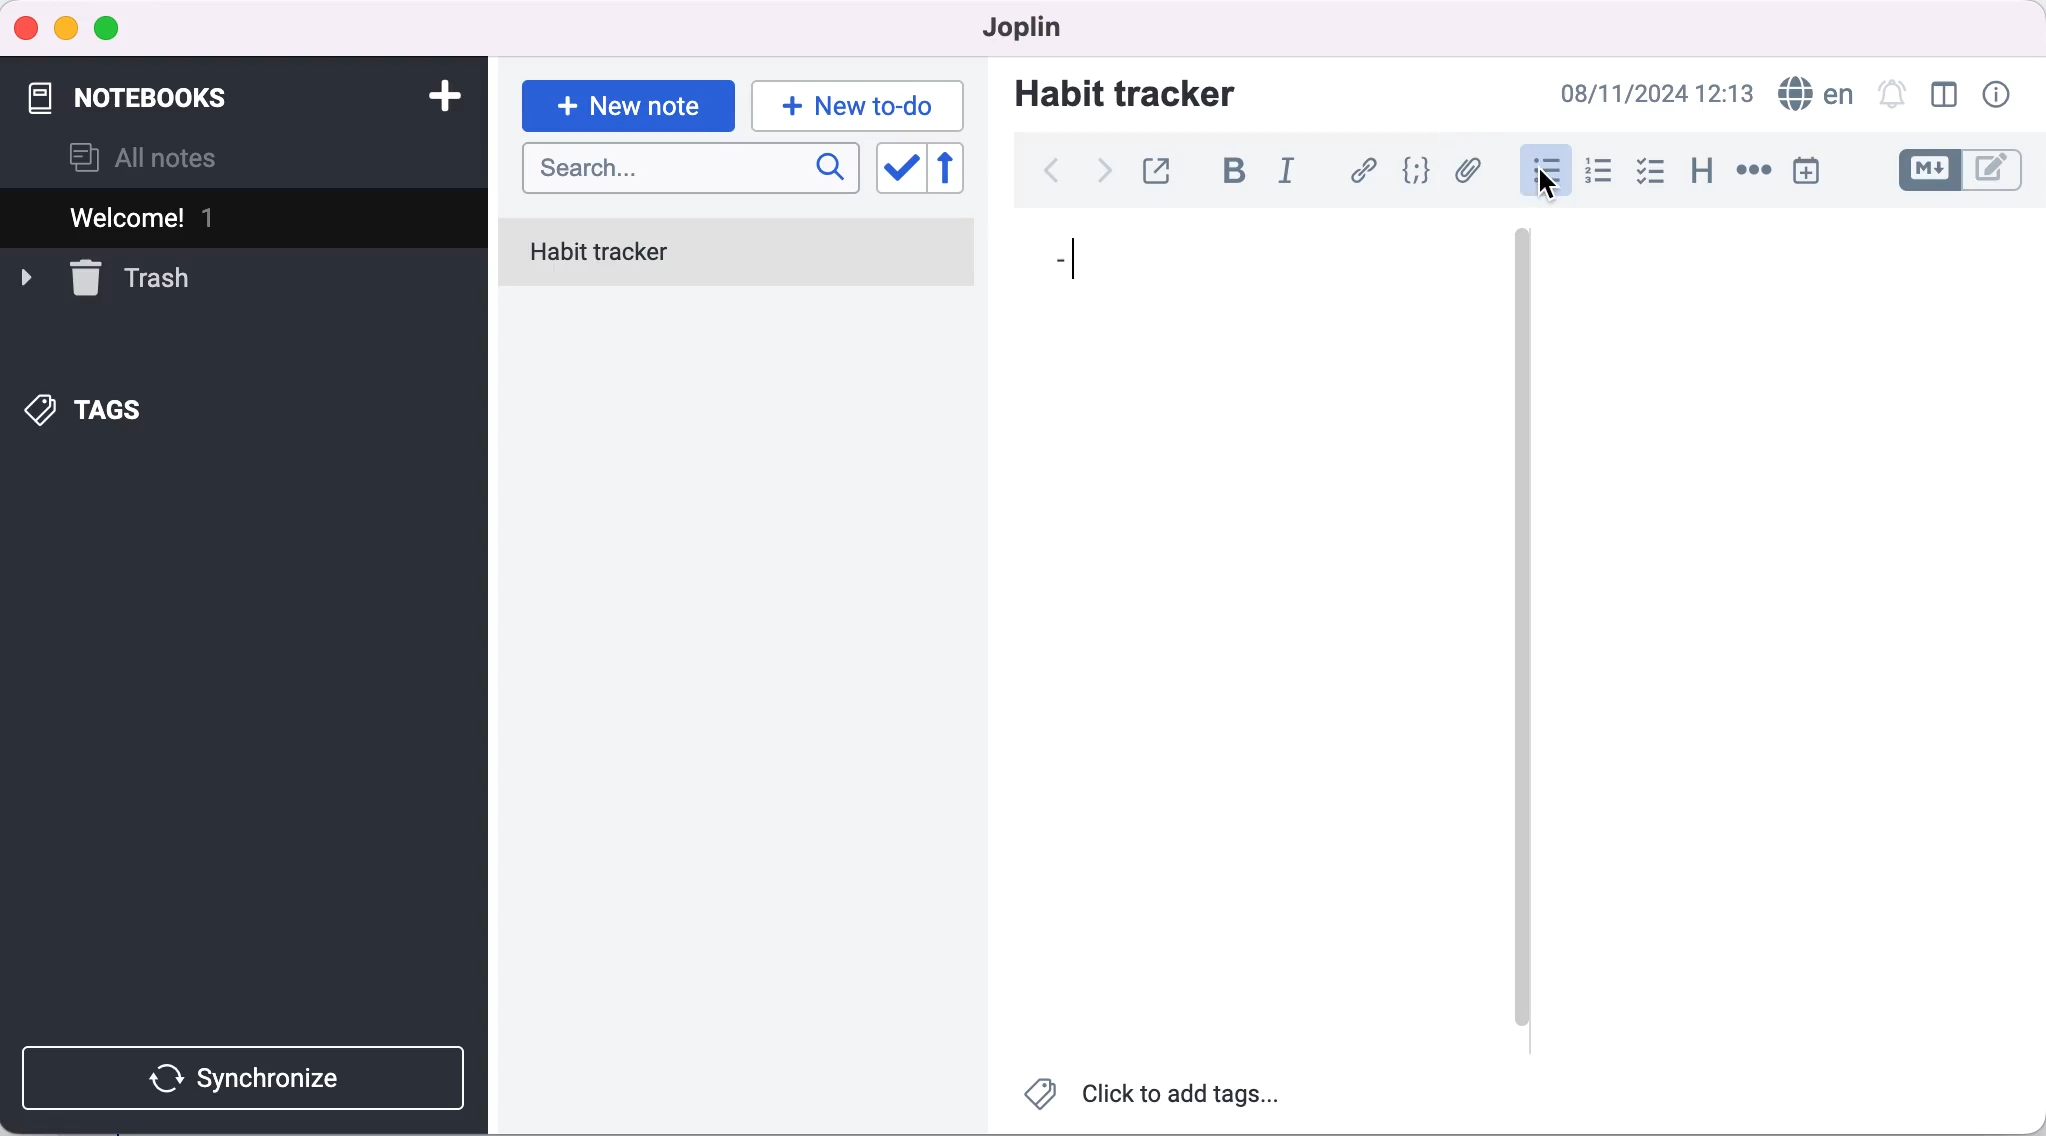 Image resolution: width=2046 pixels, height=1136 pixels. Describe the element at coordinates (737, 255) in the screenshot. I see `habit tracker` at that location.